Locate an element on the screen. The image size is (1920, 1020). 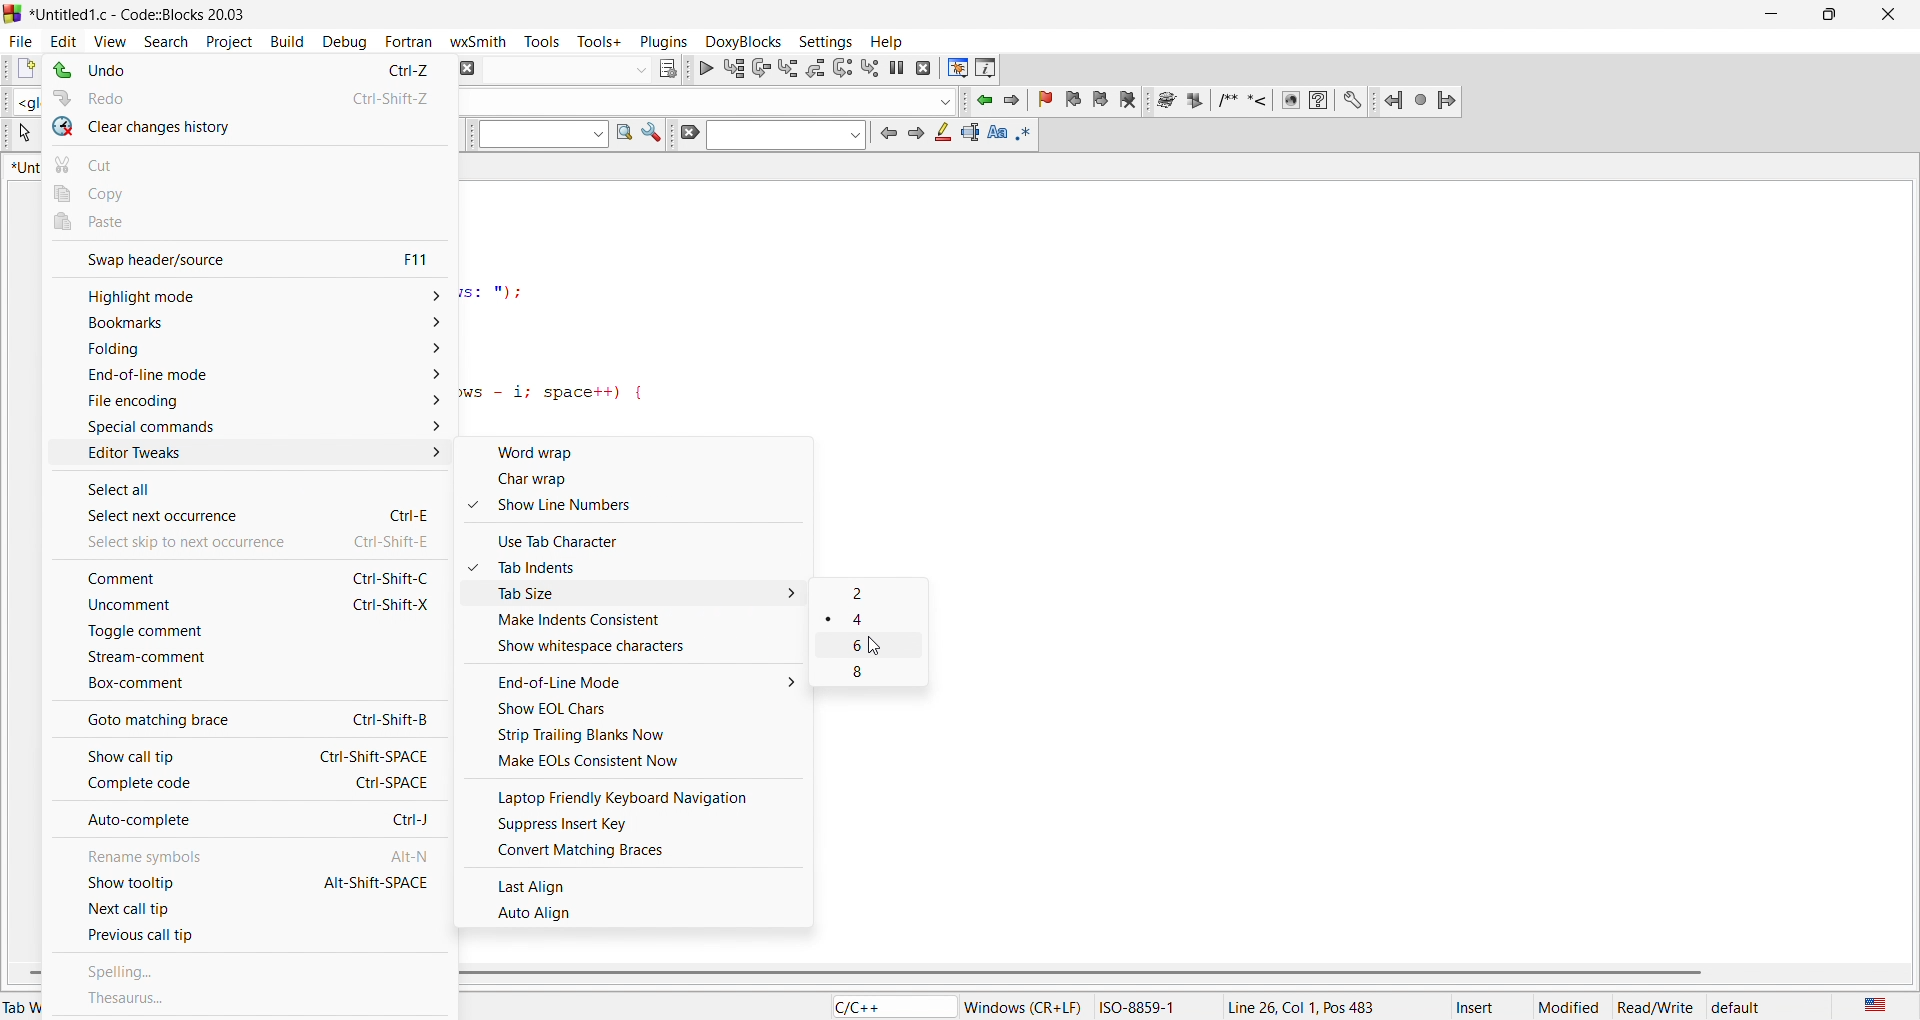
show line numbers is located at coordinates (640, 508).